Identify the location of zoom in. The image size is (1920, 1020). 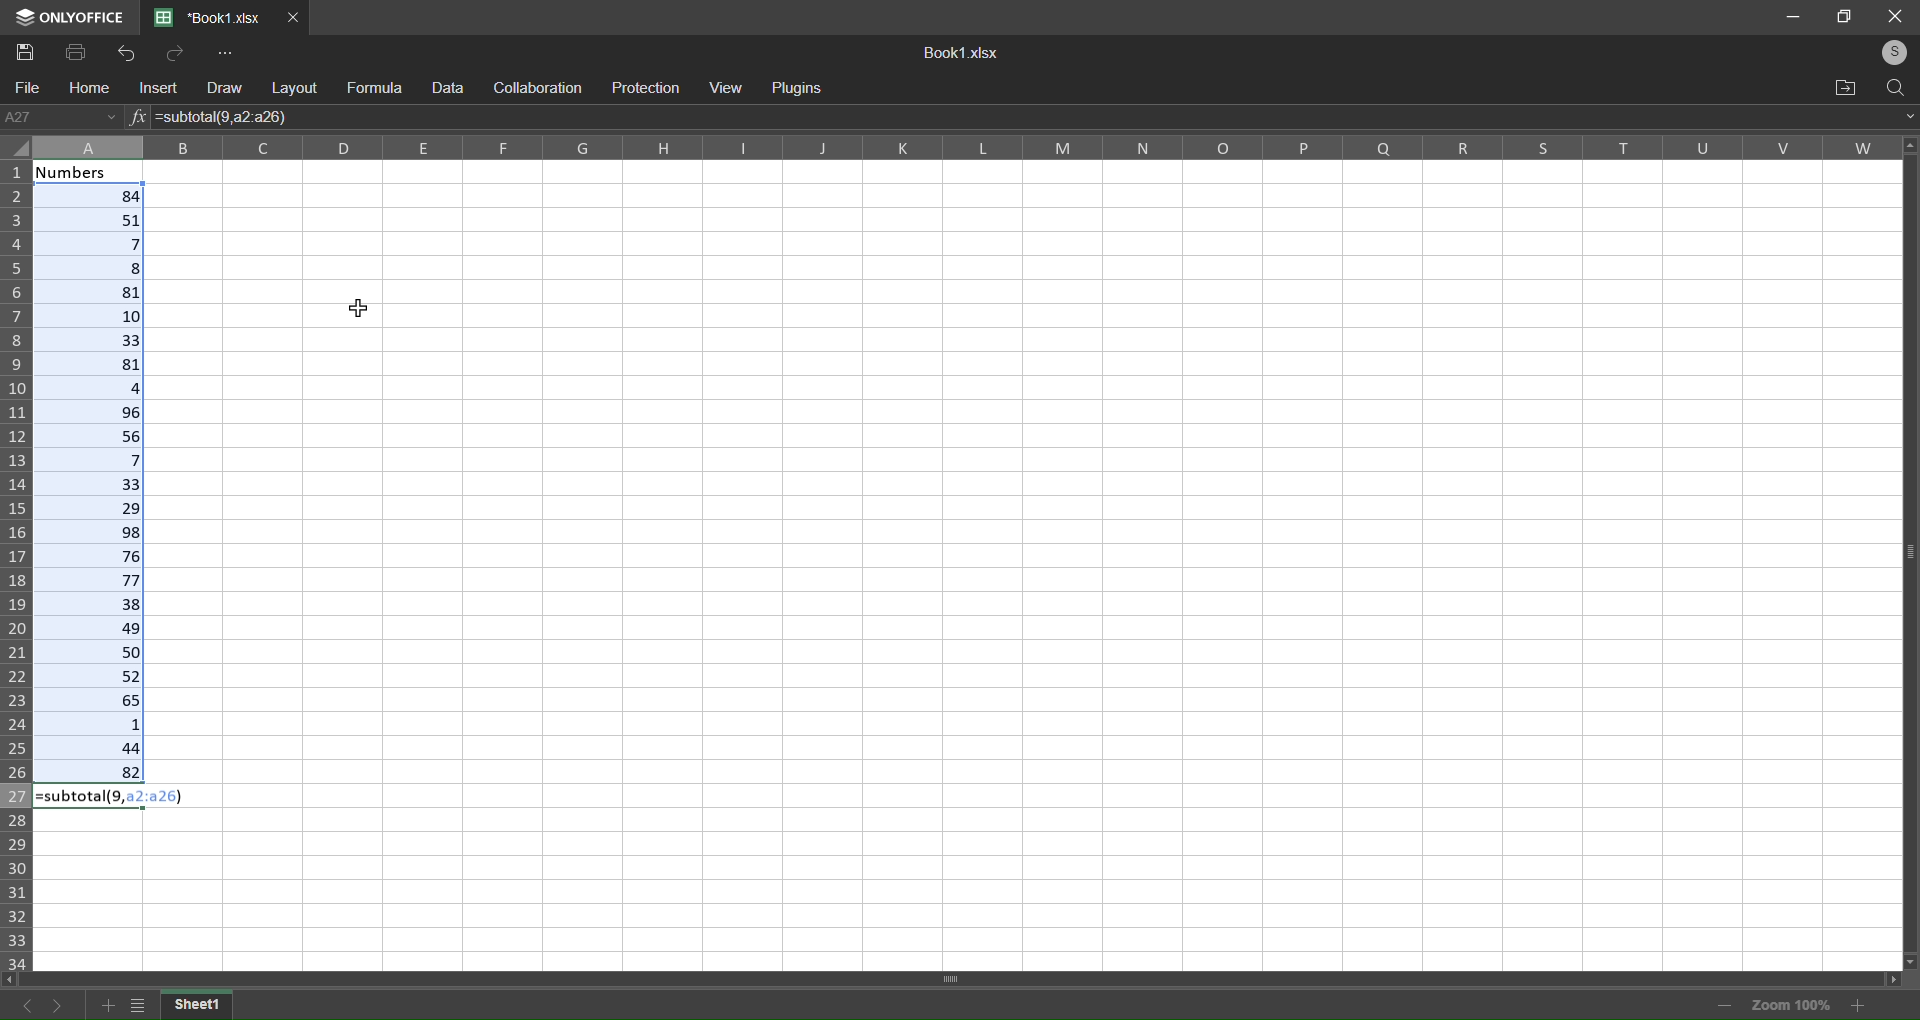
(1855, 1003).